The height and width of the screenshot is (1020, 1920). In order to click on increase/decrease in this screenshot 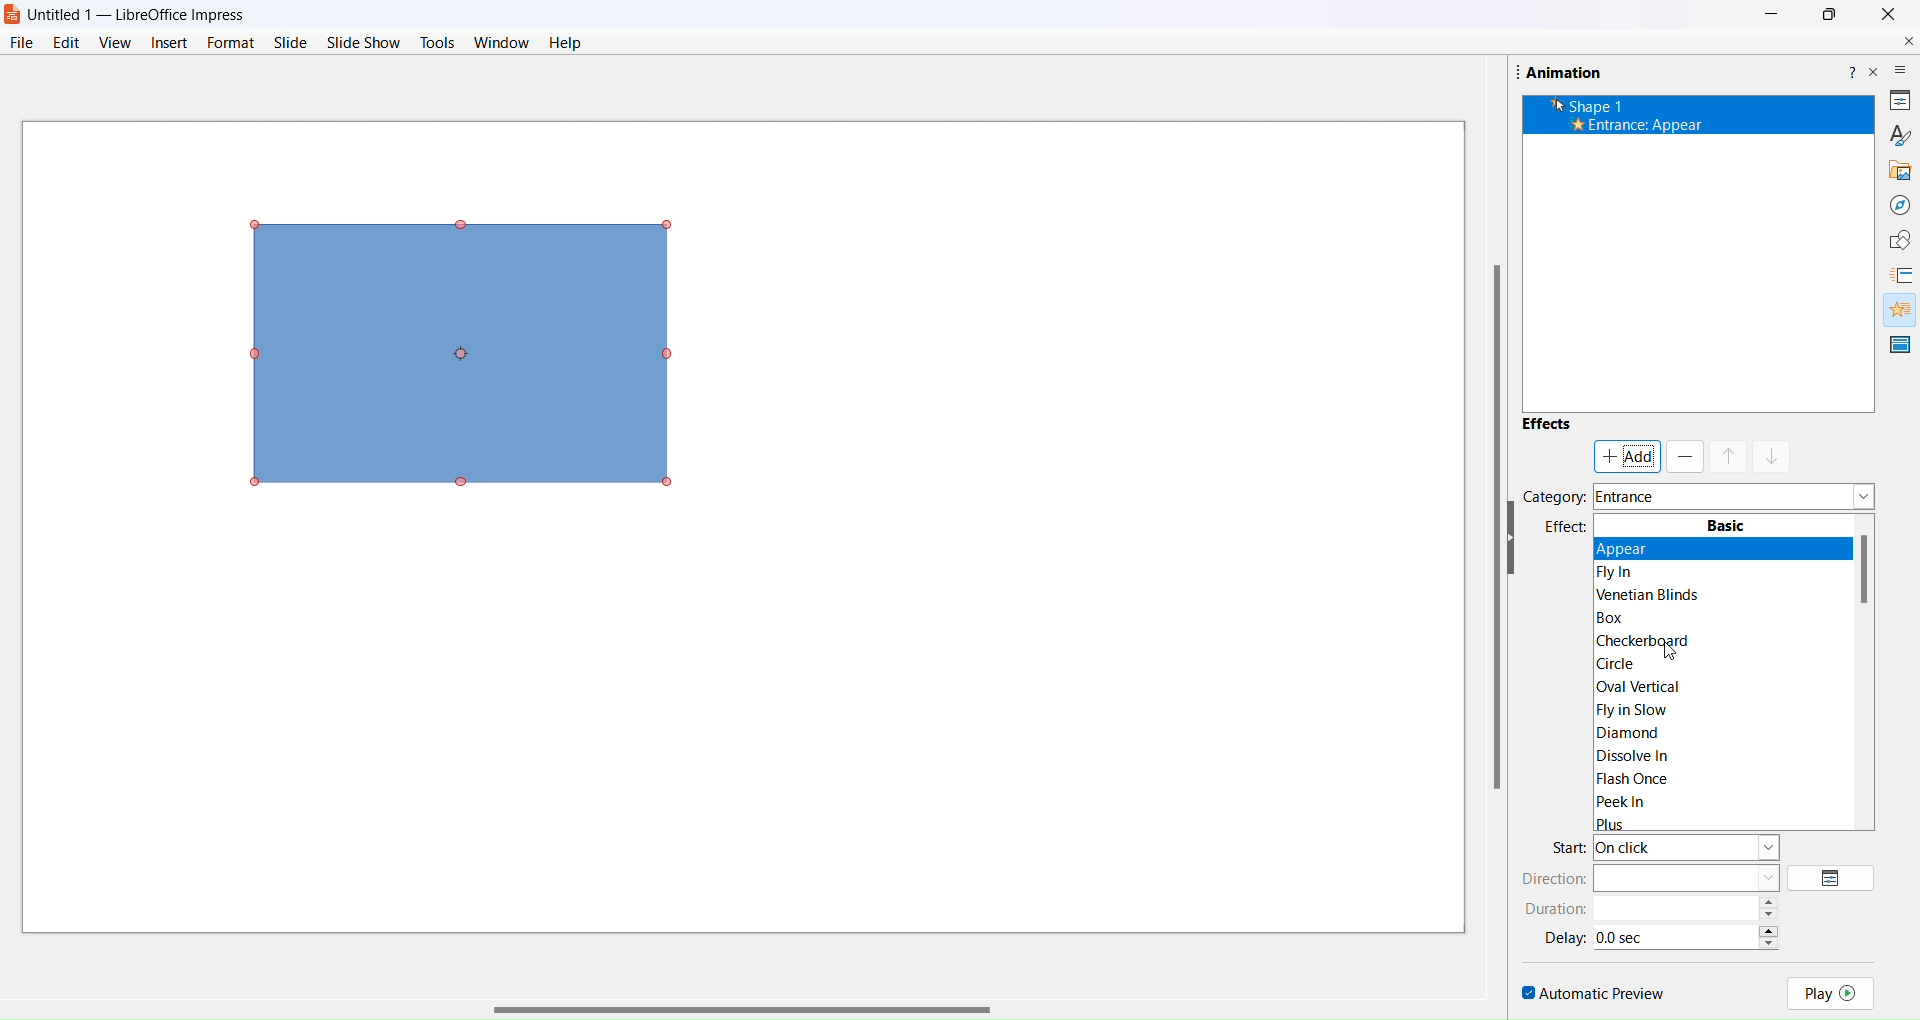, I will do `click(1772, 906)`.